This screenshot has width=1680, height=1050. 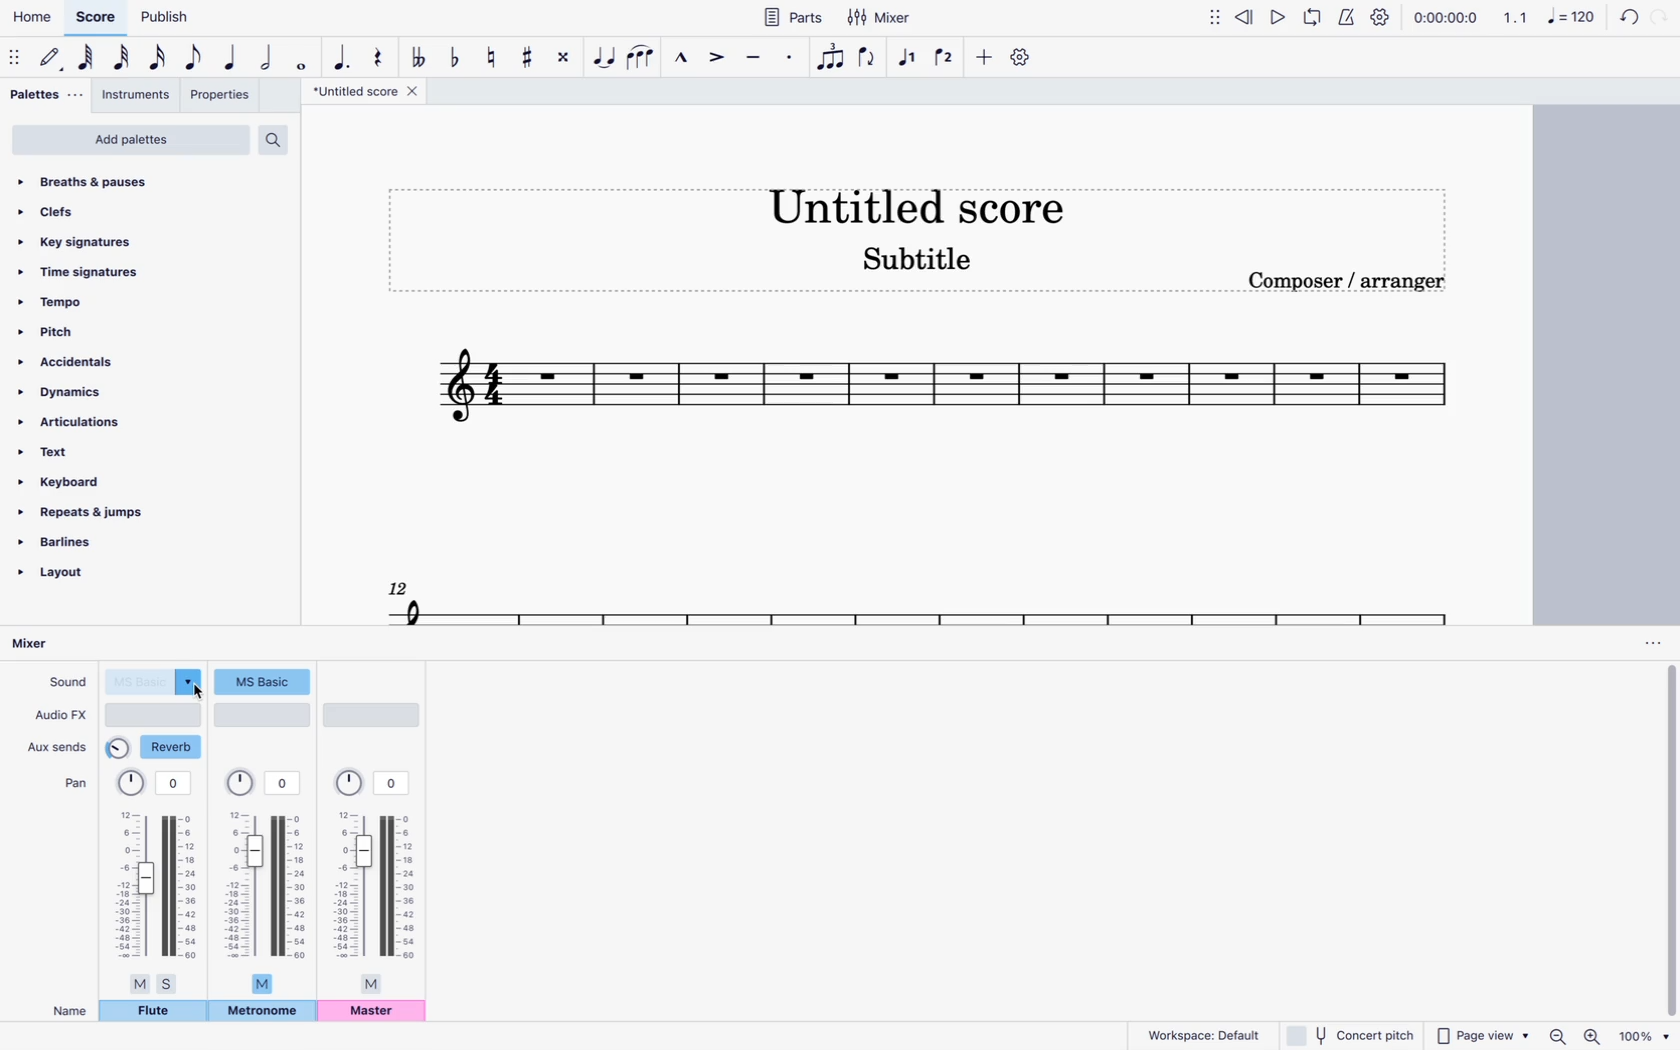 What do you see at coordinates (418, 57) in the screenshot?
I see `toggle double flat` at bounding box center [418, 57].